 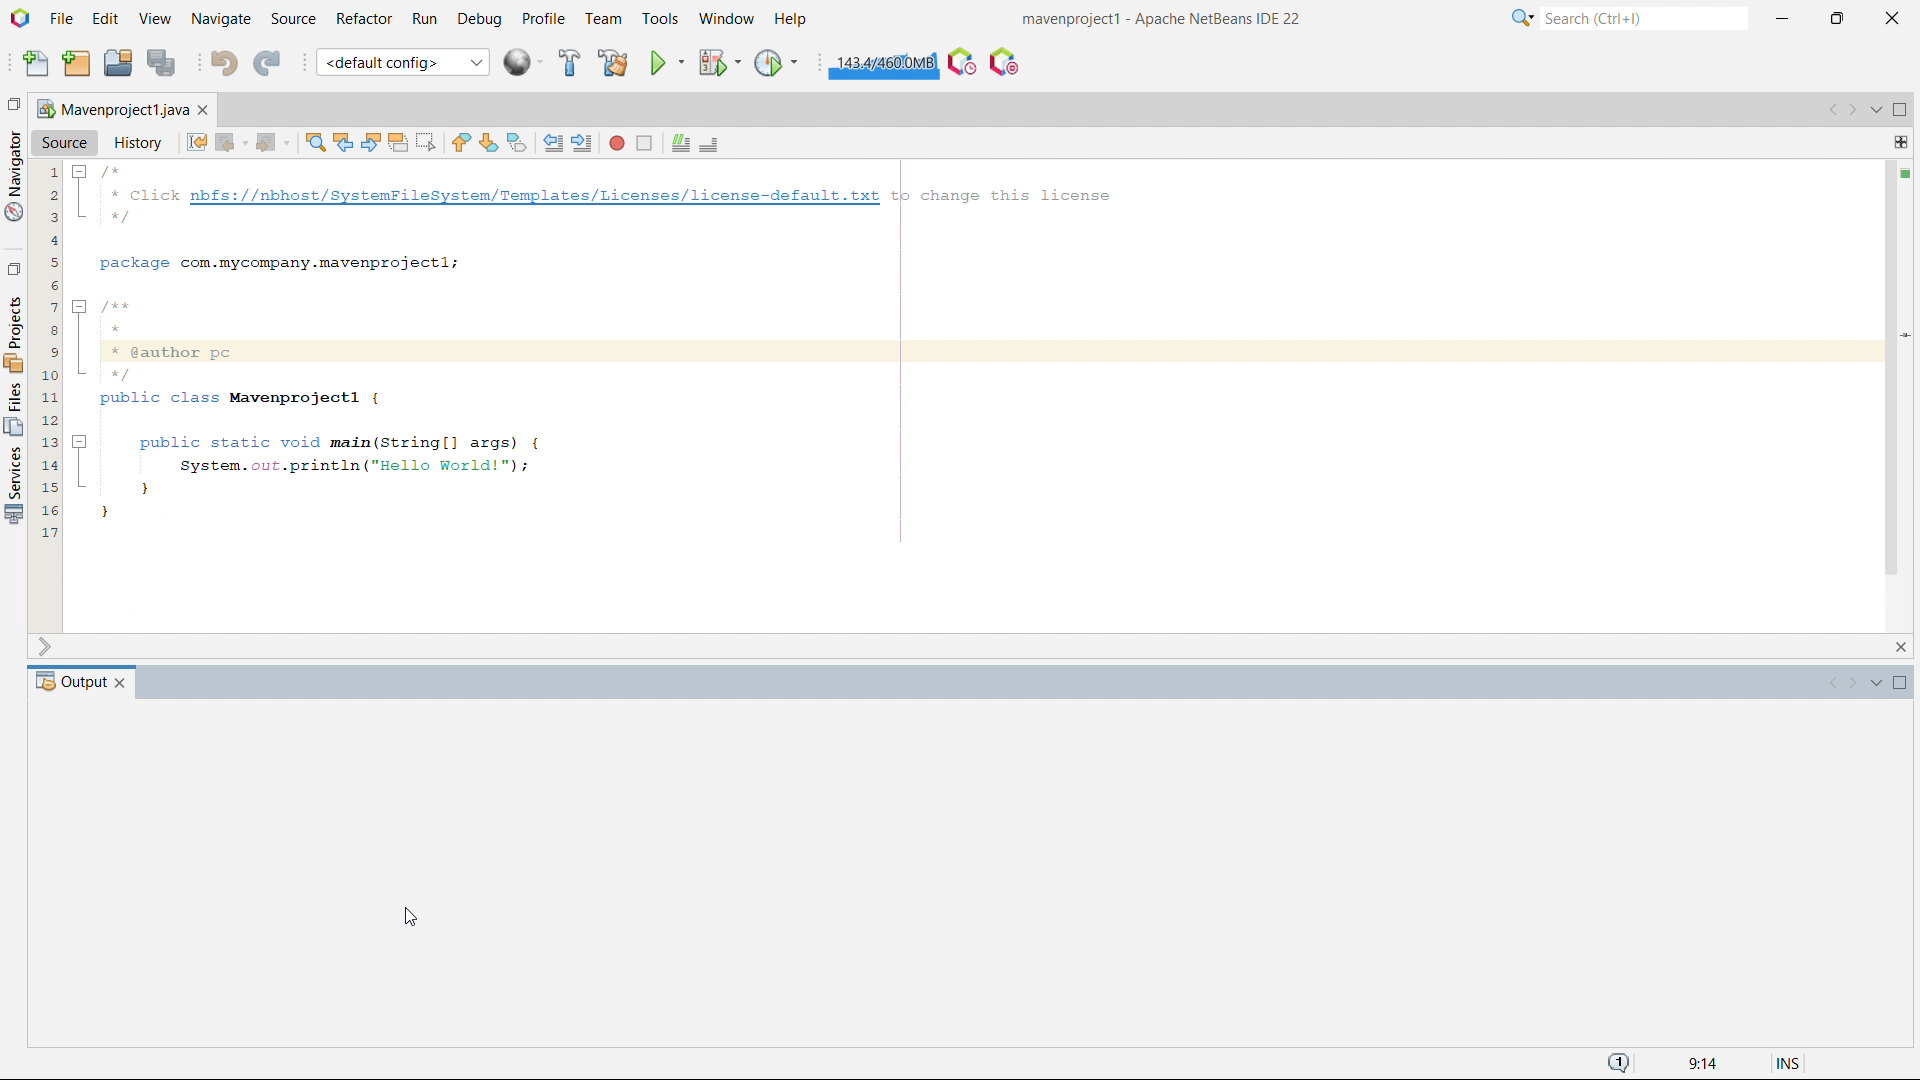 I want to click on build project, so click(x=569, y=63).